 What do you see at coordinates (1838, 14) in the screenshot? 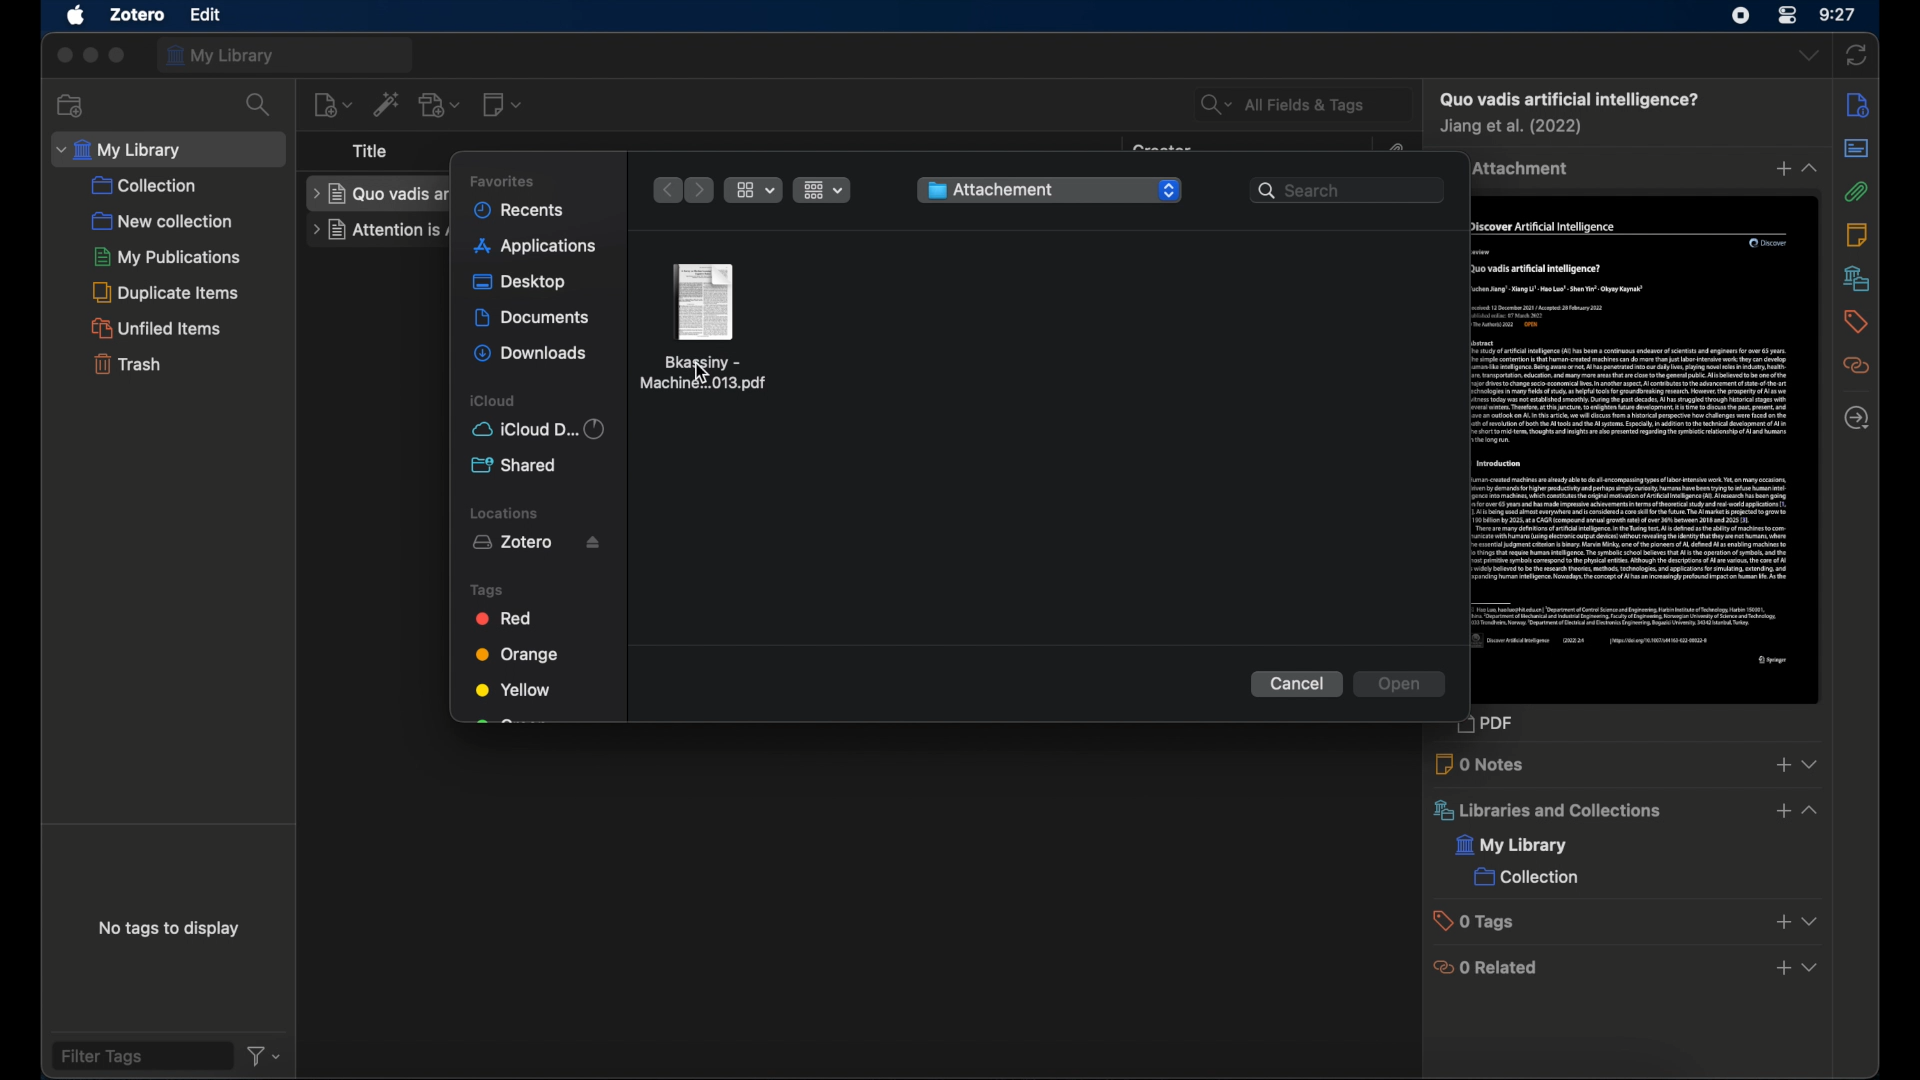
I see `time` at bounding box center [1838, 14].